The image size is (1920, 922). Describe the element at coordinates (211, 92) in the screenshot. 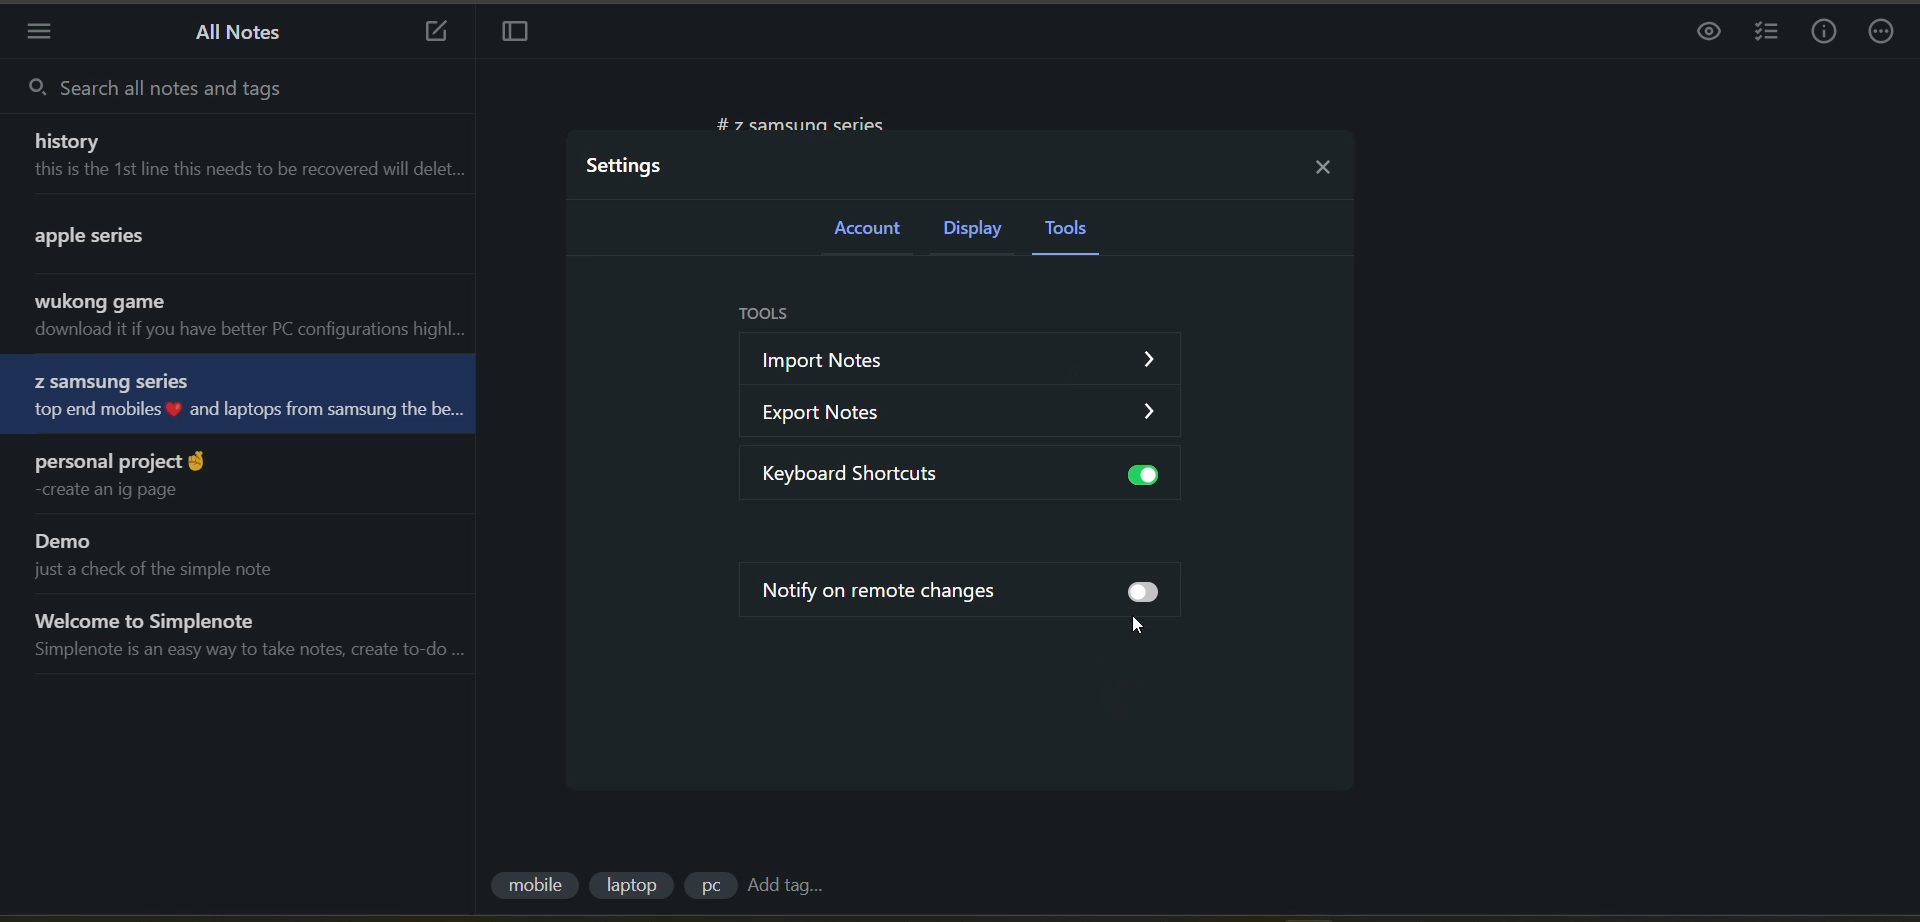

I see `search all notes and tags` at that location.